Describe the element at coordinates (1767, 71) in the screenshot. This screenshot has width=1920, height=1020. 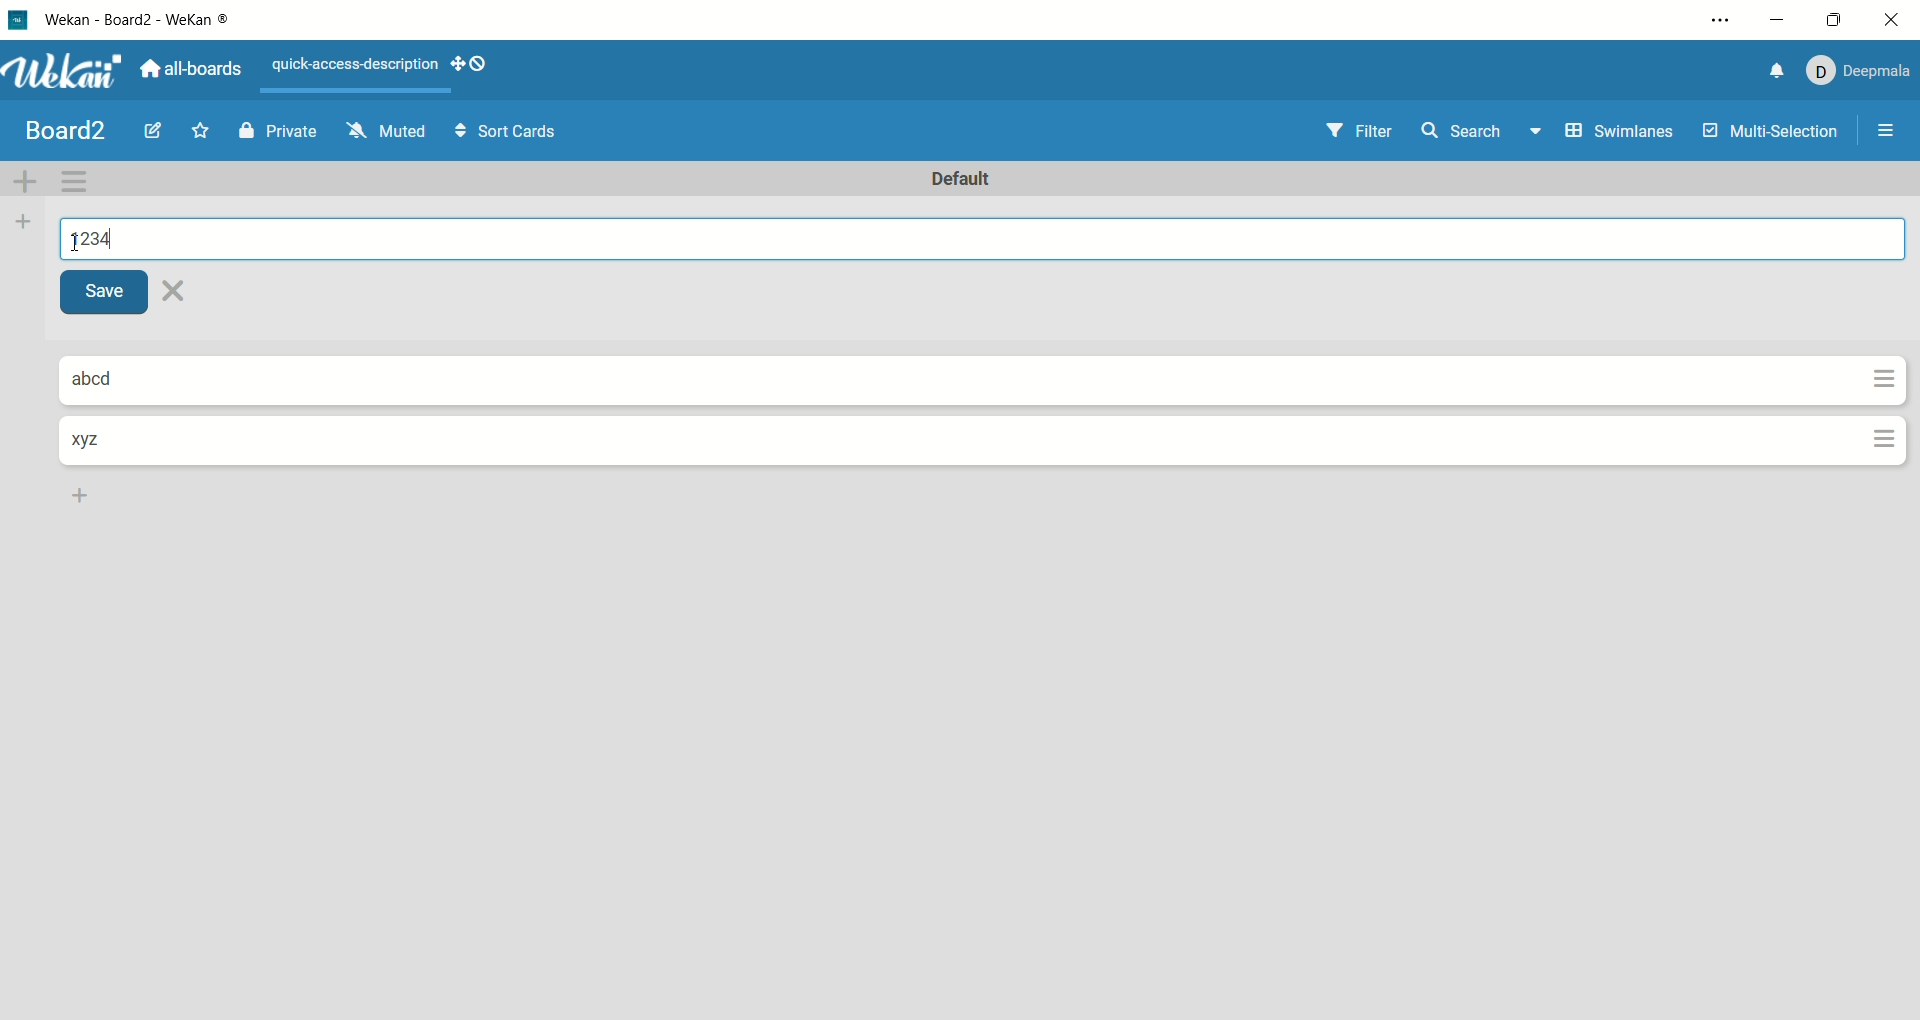
I see `notification` at that location.